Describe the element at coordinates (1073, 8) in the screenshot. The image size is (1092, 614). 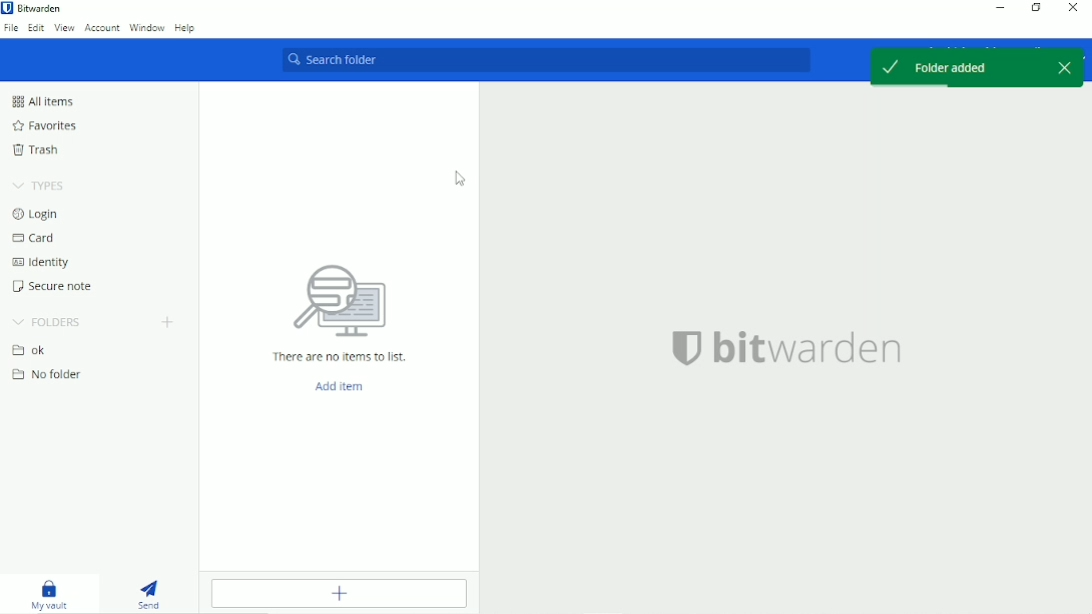
I see `Close` at that location.